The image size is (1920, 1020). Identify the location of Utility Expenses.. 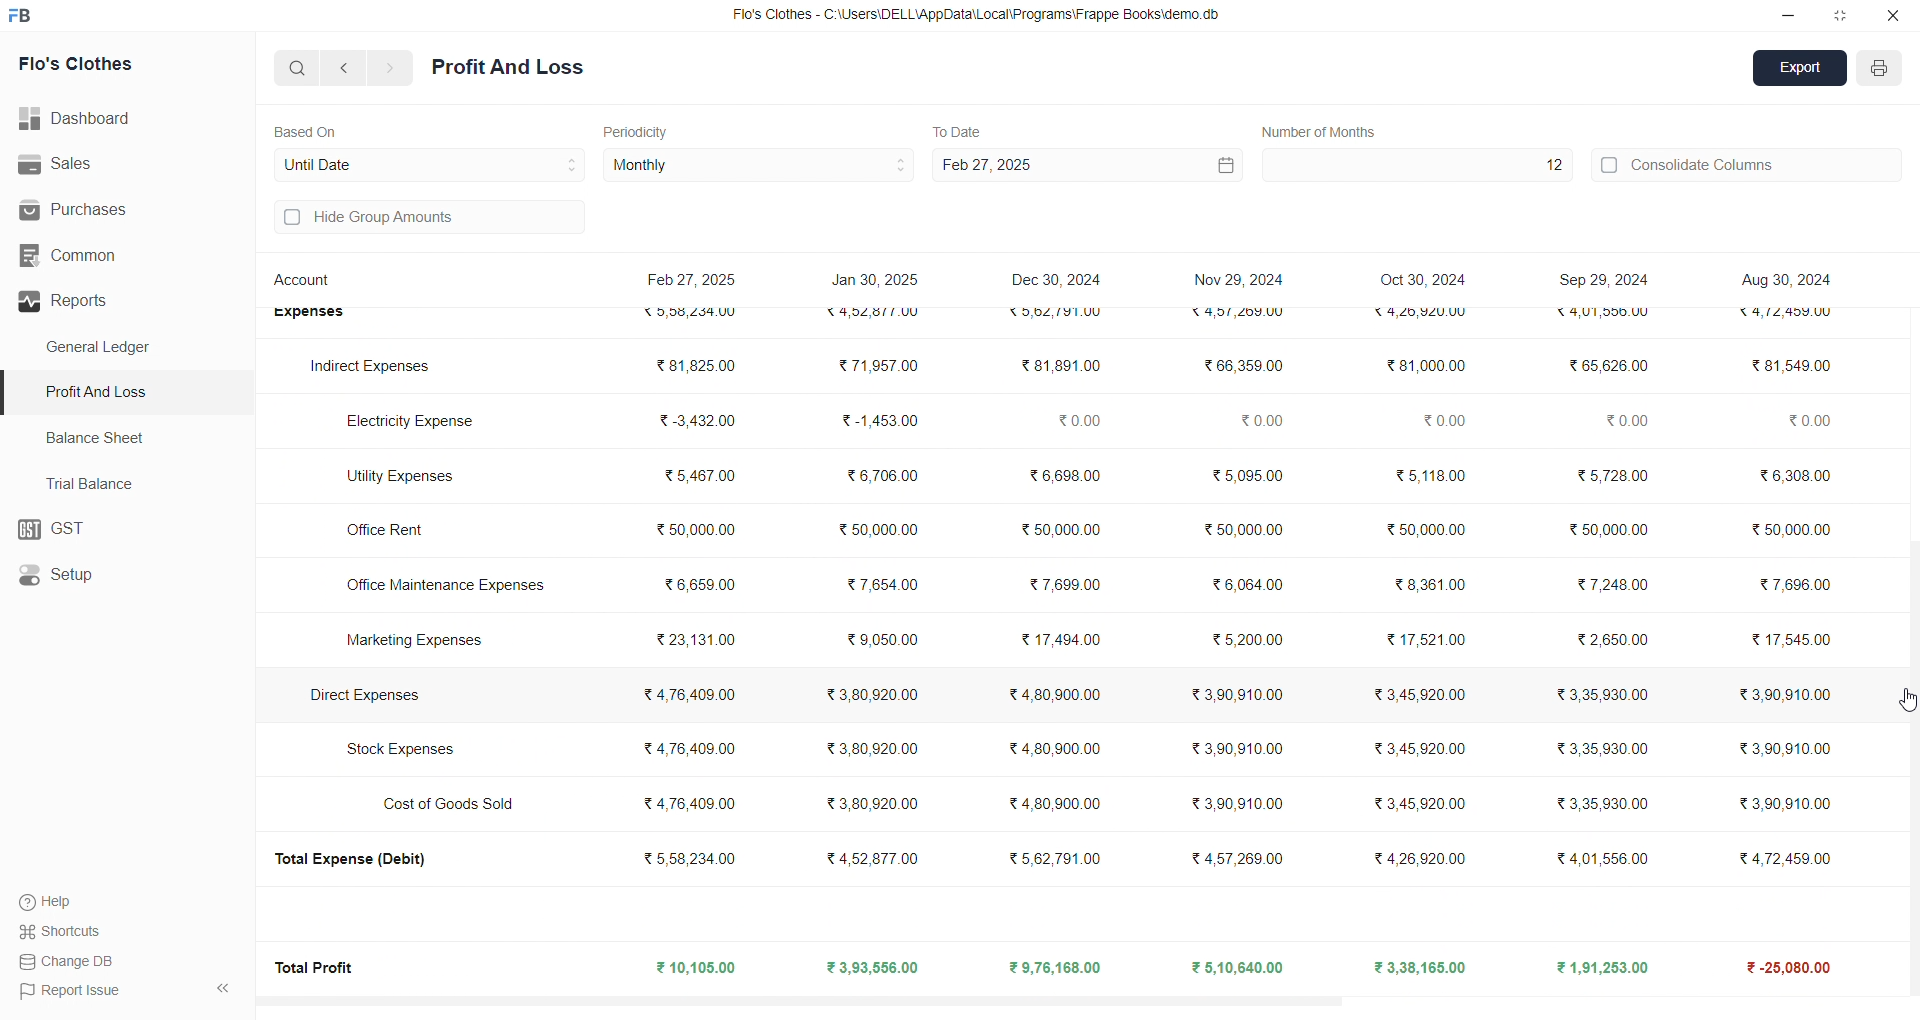
(400, 476).